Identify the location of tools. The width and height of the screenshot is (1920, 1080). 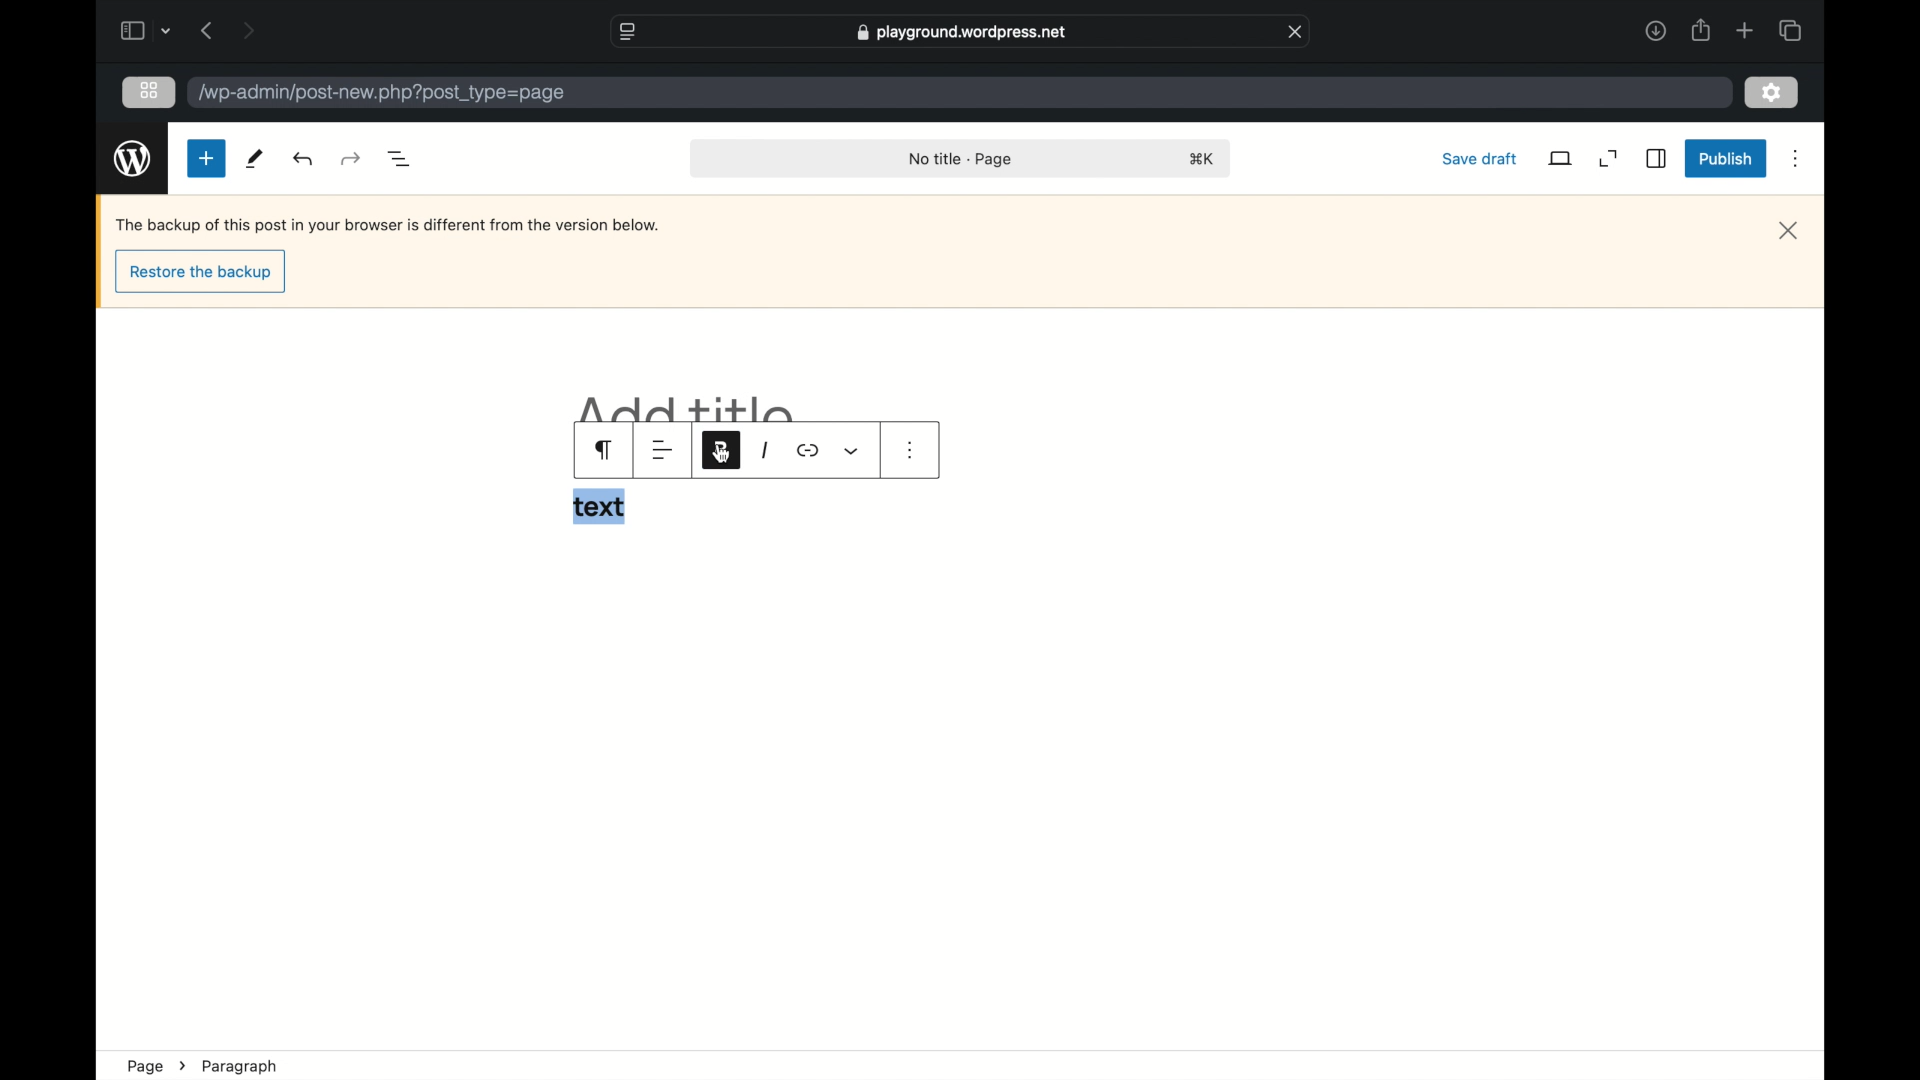
(253, 159).